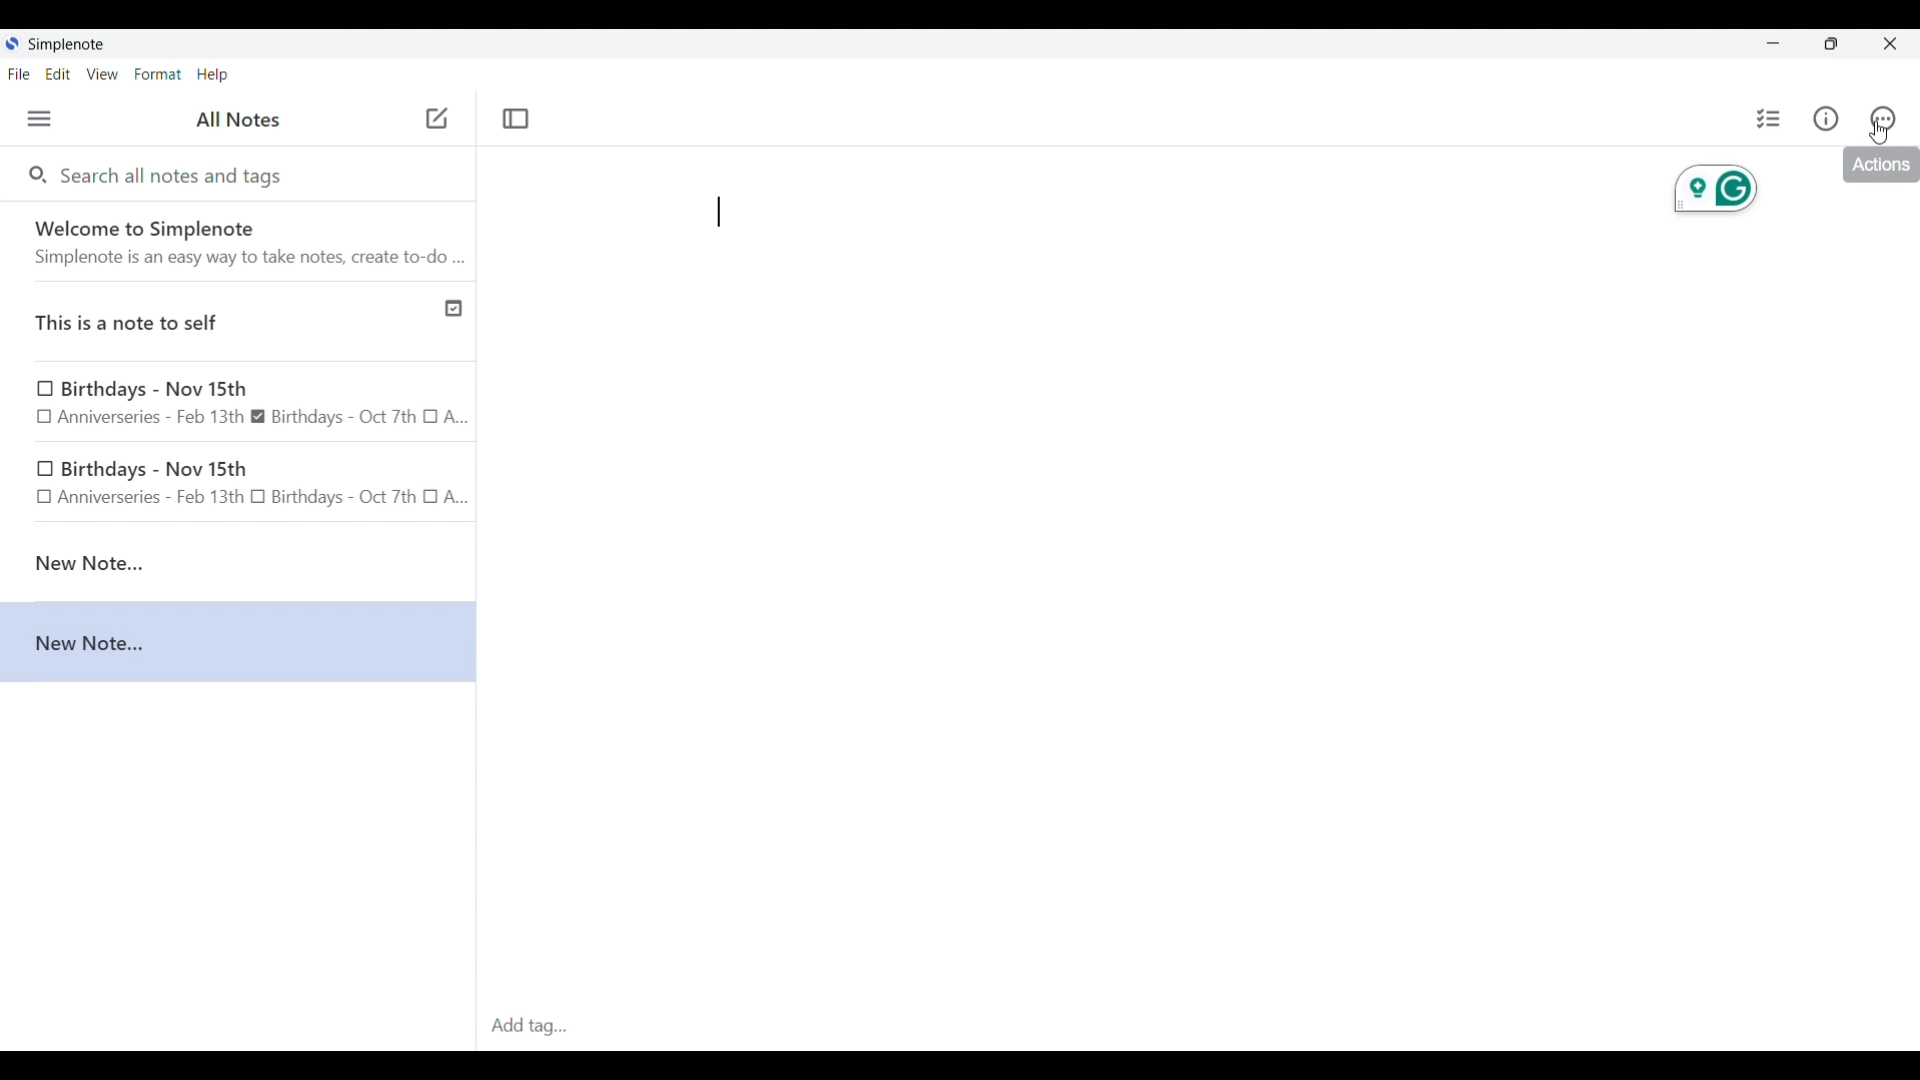 Image resolution: width=1920 pixels, height=1080 pixels. Describe the element at coordinates (1716, 189) in the screenshot. I see `Grammarly extension activated` at that location.